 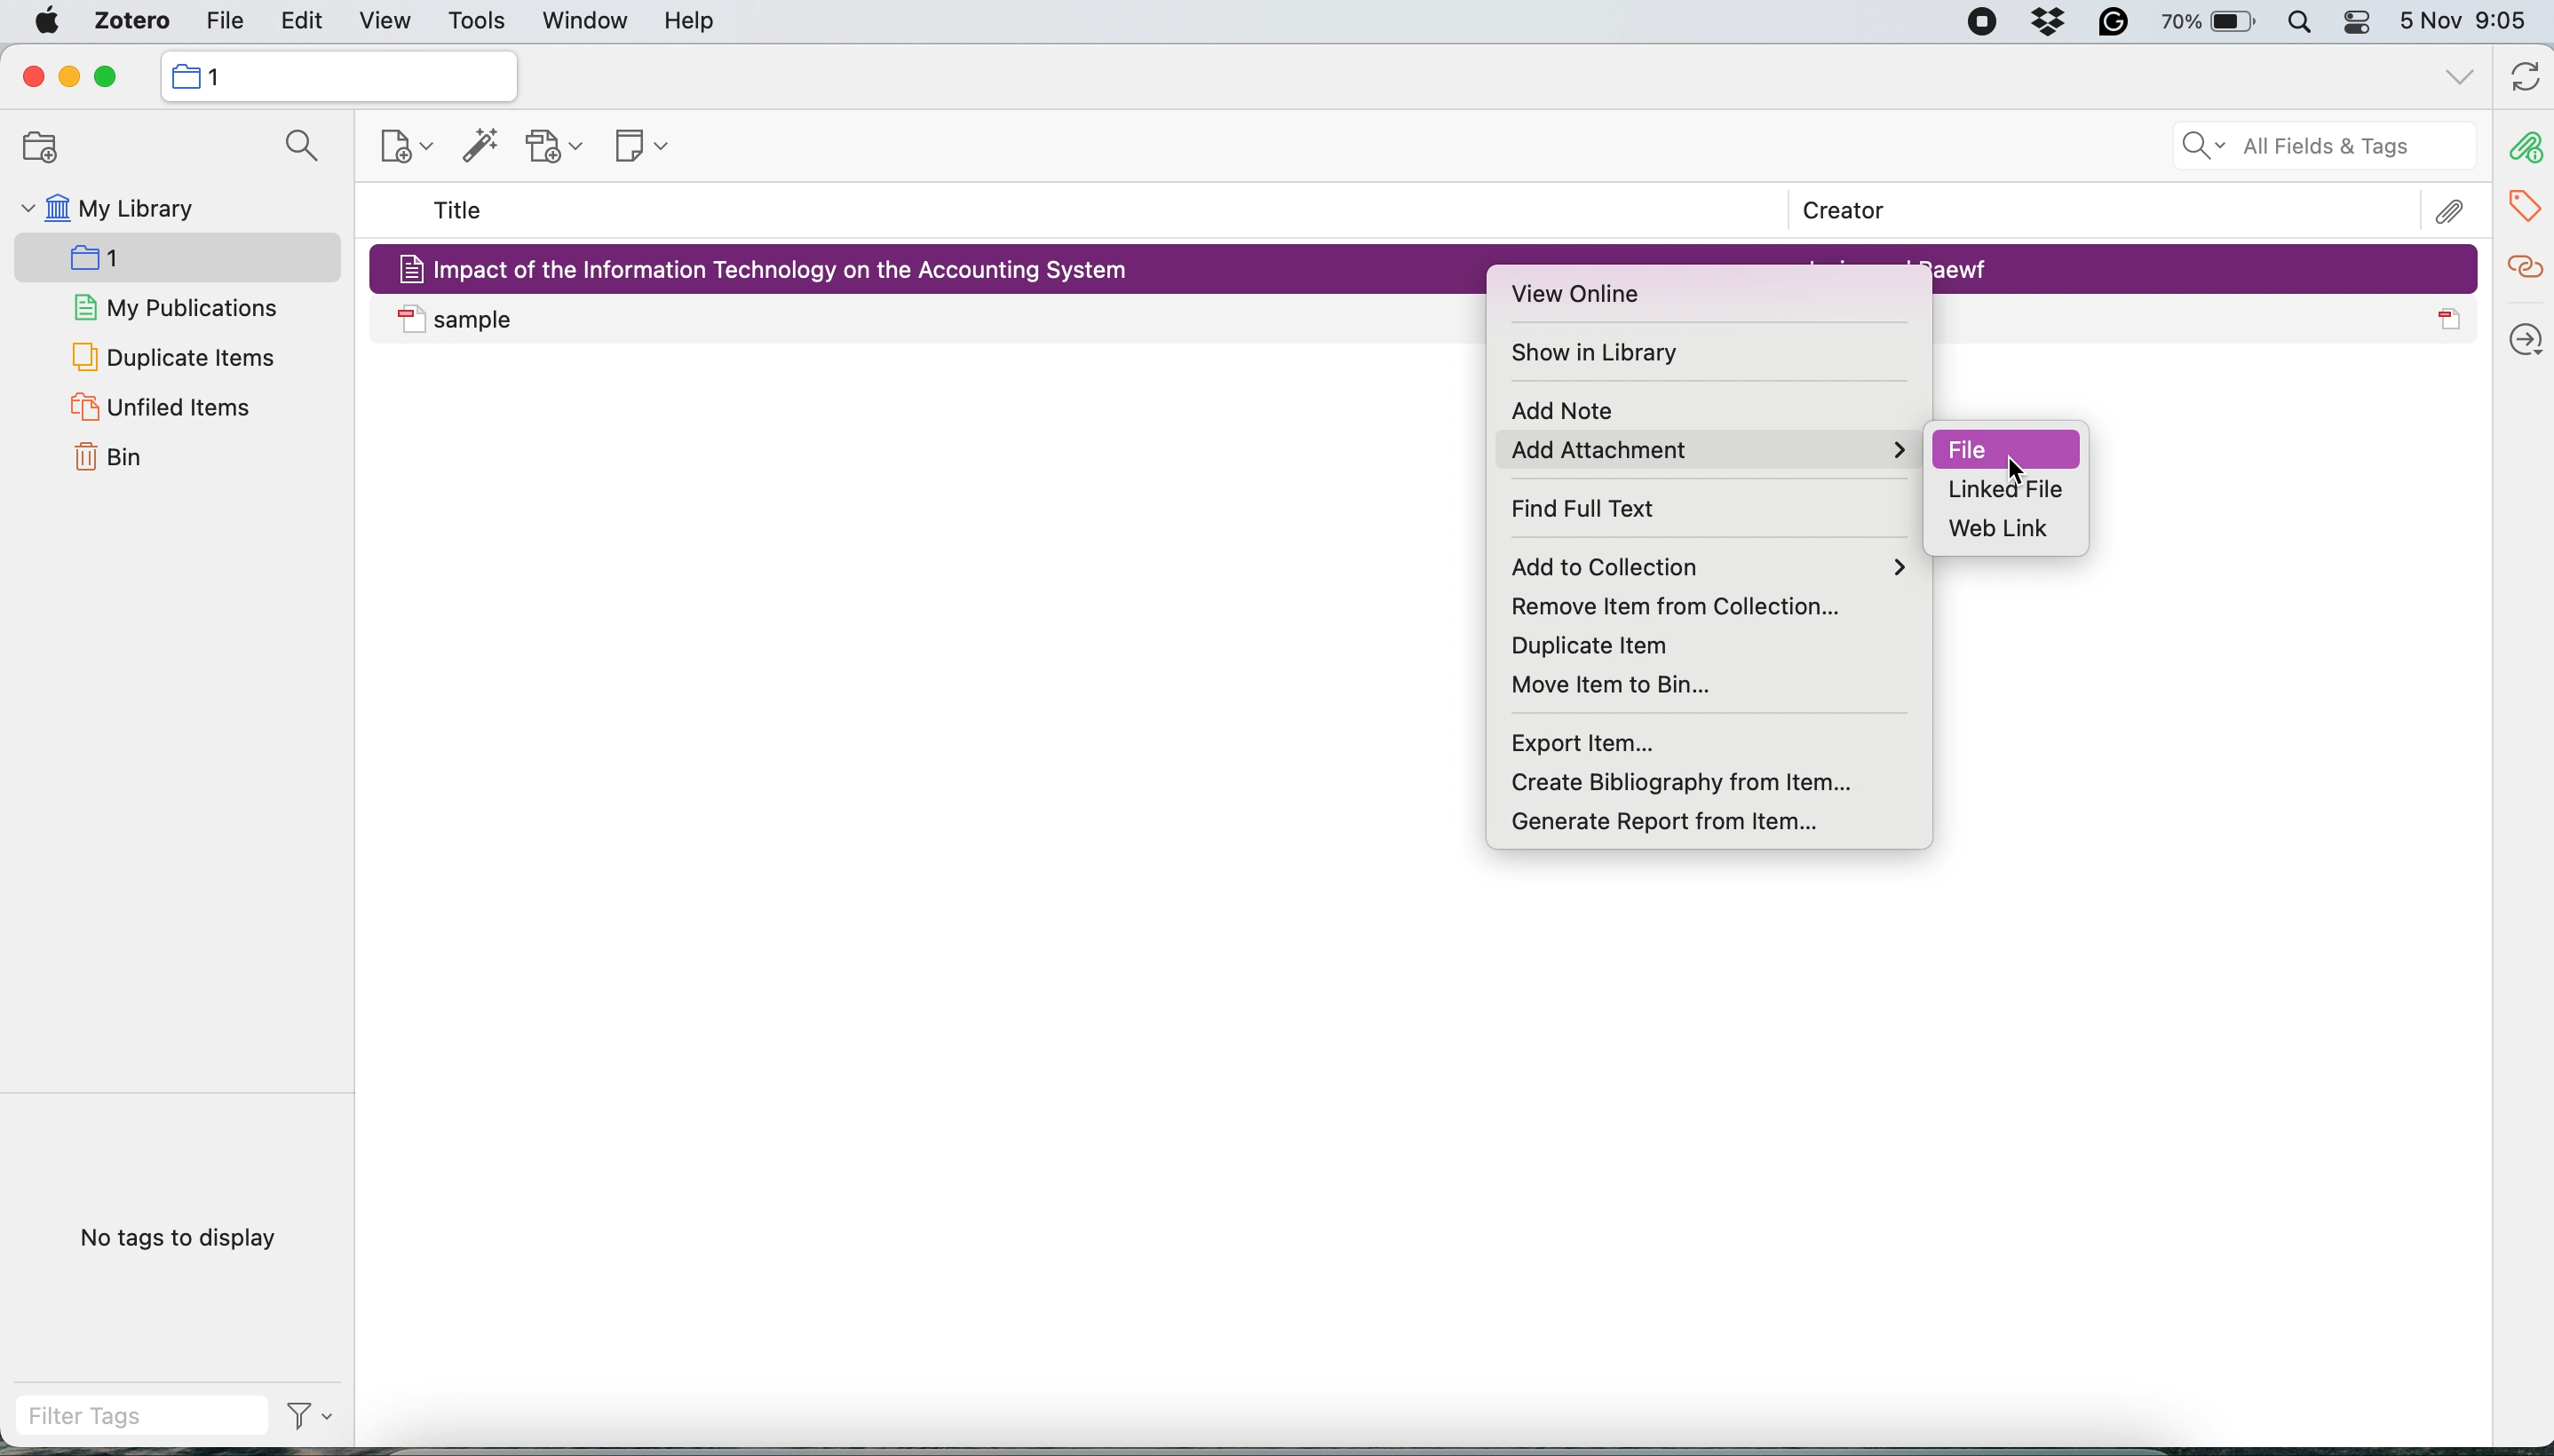 I want to click on system logo, so click(x=48, y=21).